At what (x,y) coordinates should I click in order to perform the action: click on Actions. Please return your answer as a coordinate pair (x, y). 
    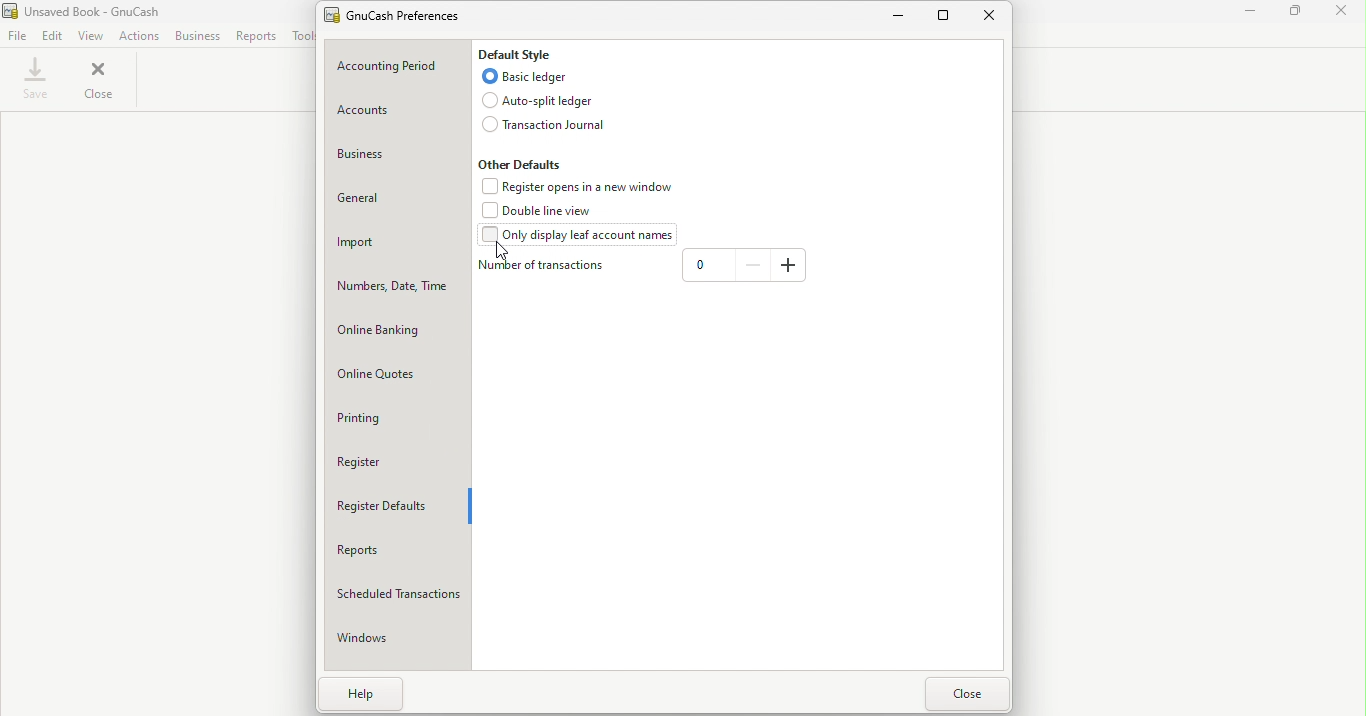
    Looking at the image, I should click on (142, 37).